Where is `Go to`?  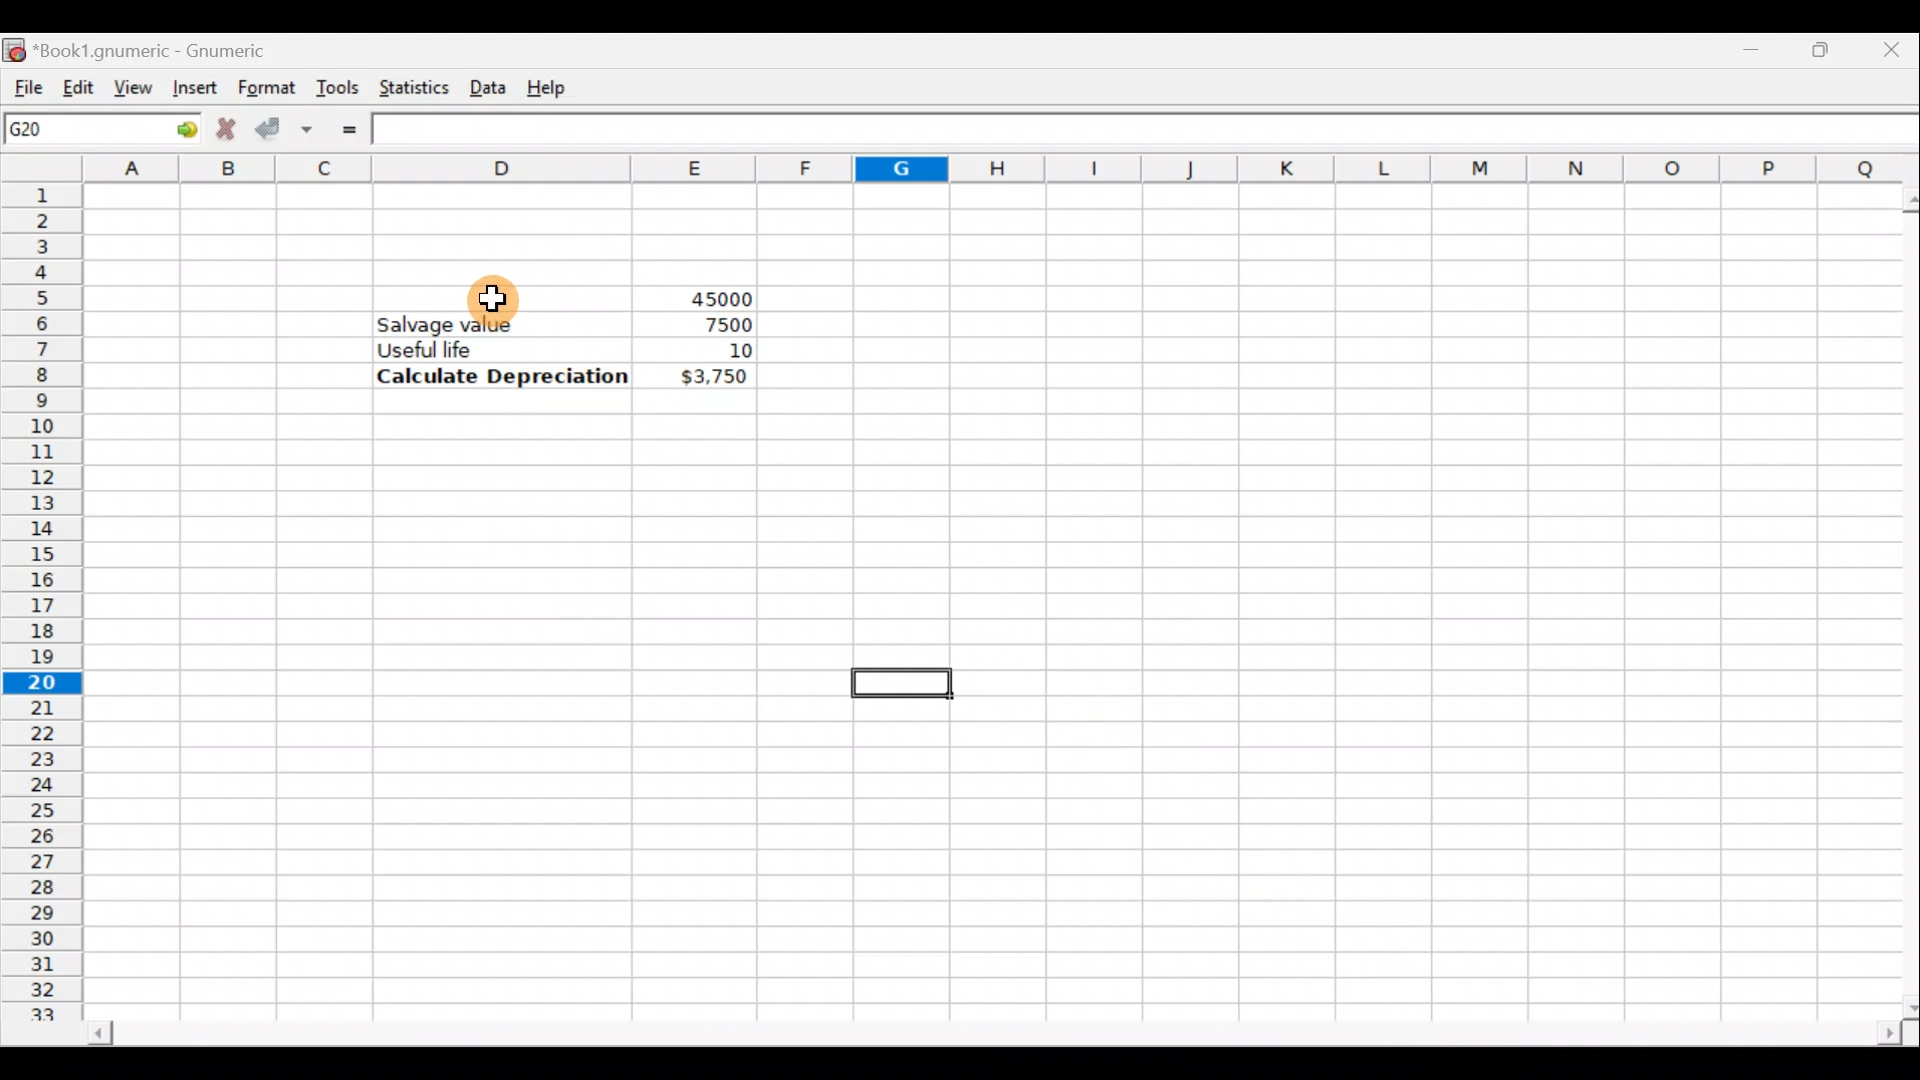 Go to is located at coordinates (179, 130).